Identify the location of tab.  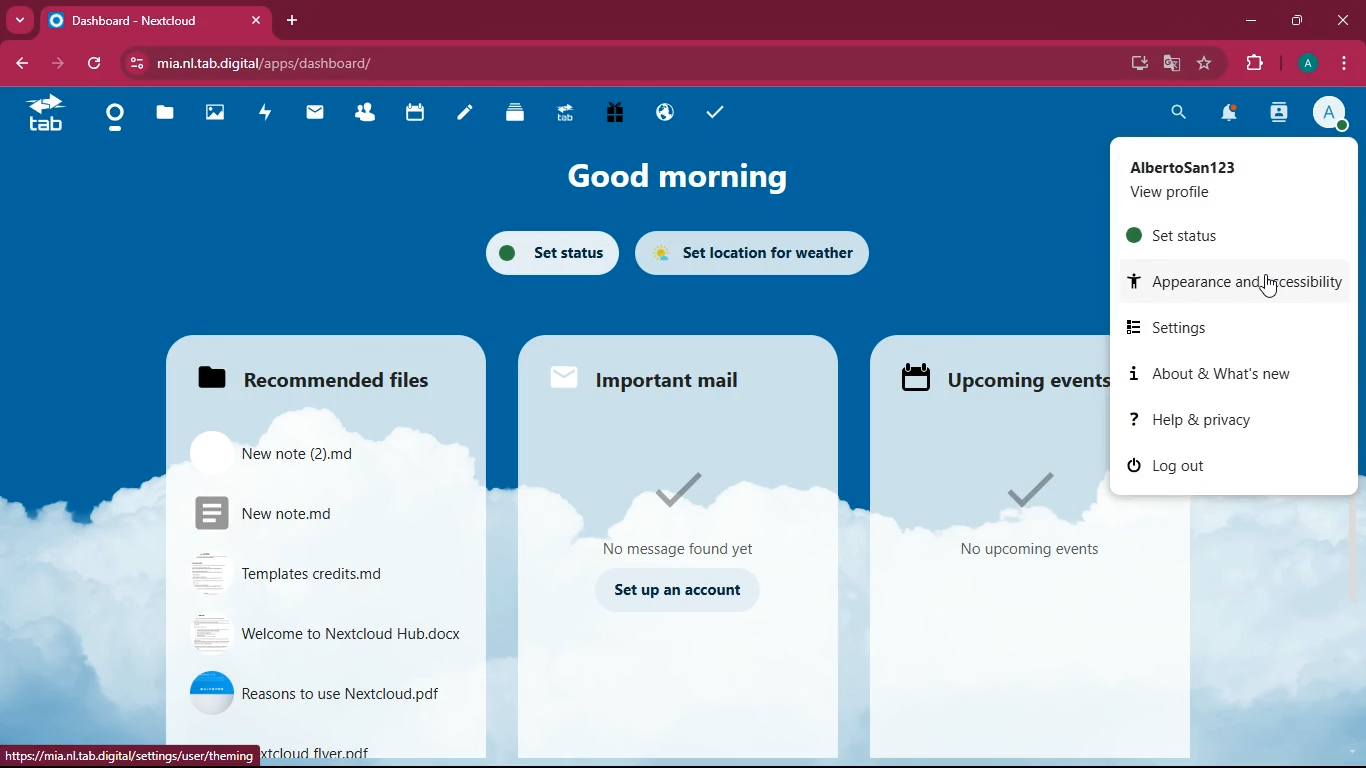
(563, 111).